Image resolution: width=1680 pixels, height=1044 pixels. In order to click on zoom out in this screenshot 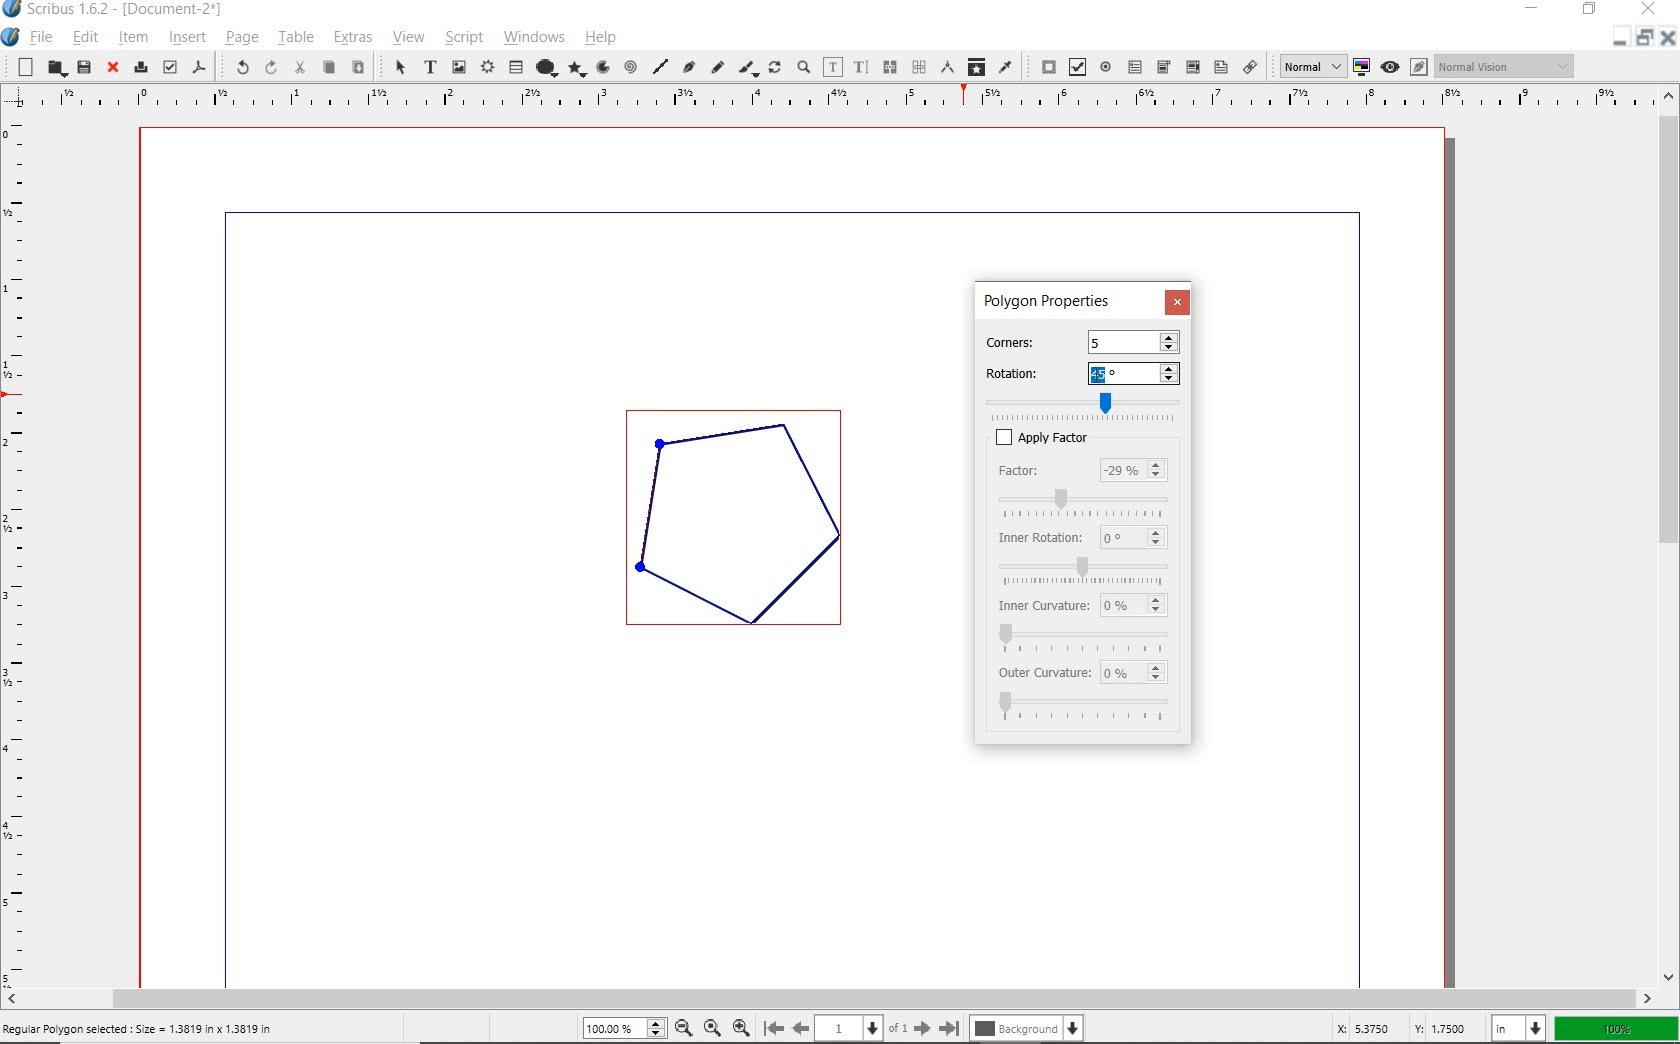, I will do `click(684, 1028)`.